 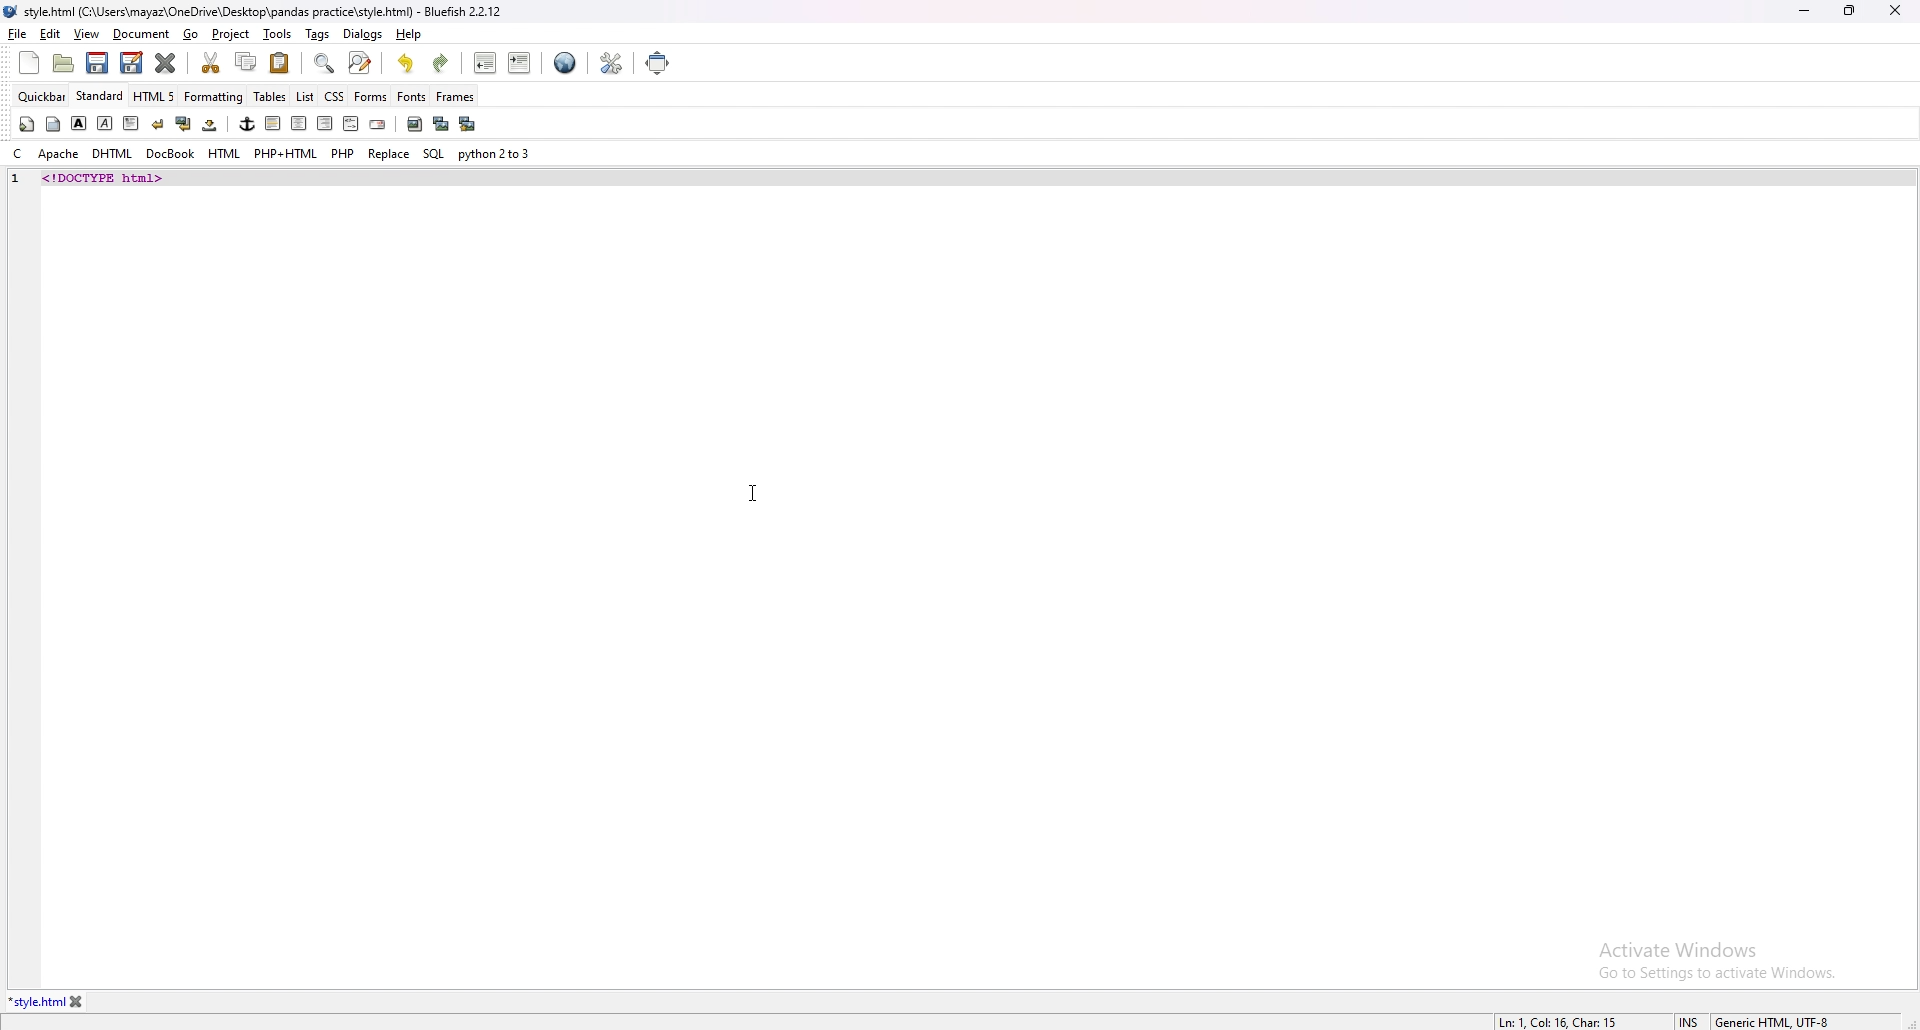 I want to click on dialogs, so click(x=363, y=34).